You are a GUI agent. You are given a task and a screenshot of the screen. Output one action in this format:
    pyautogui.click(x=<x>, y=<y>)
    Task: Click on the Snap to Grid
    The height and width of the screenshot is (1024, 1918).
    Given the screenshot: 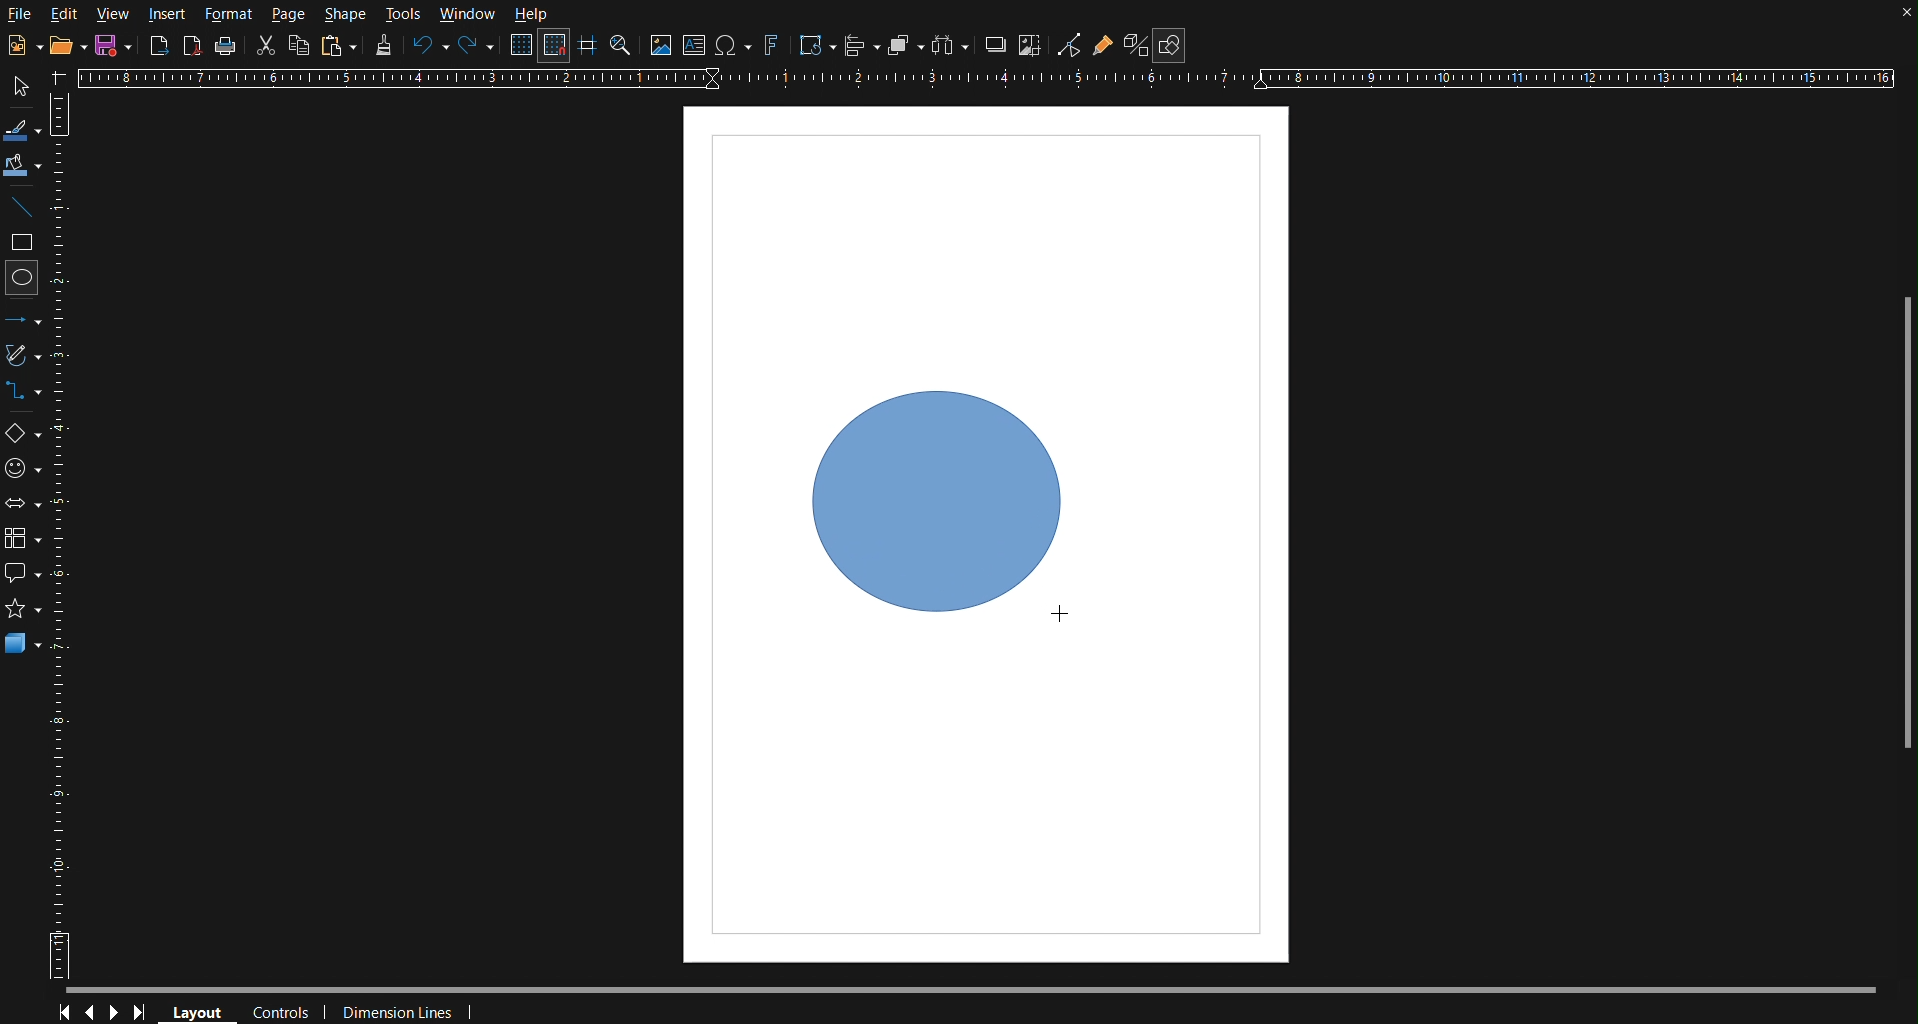 What is the action you would take?
    pyautogui.click(x=556, y=47)
    